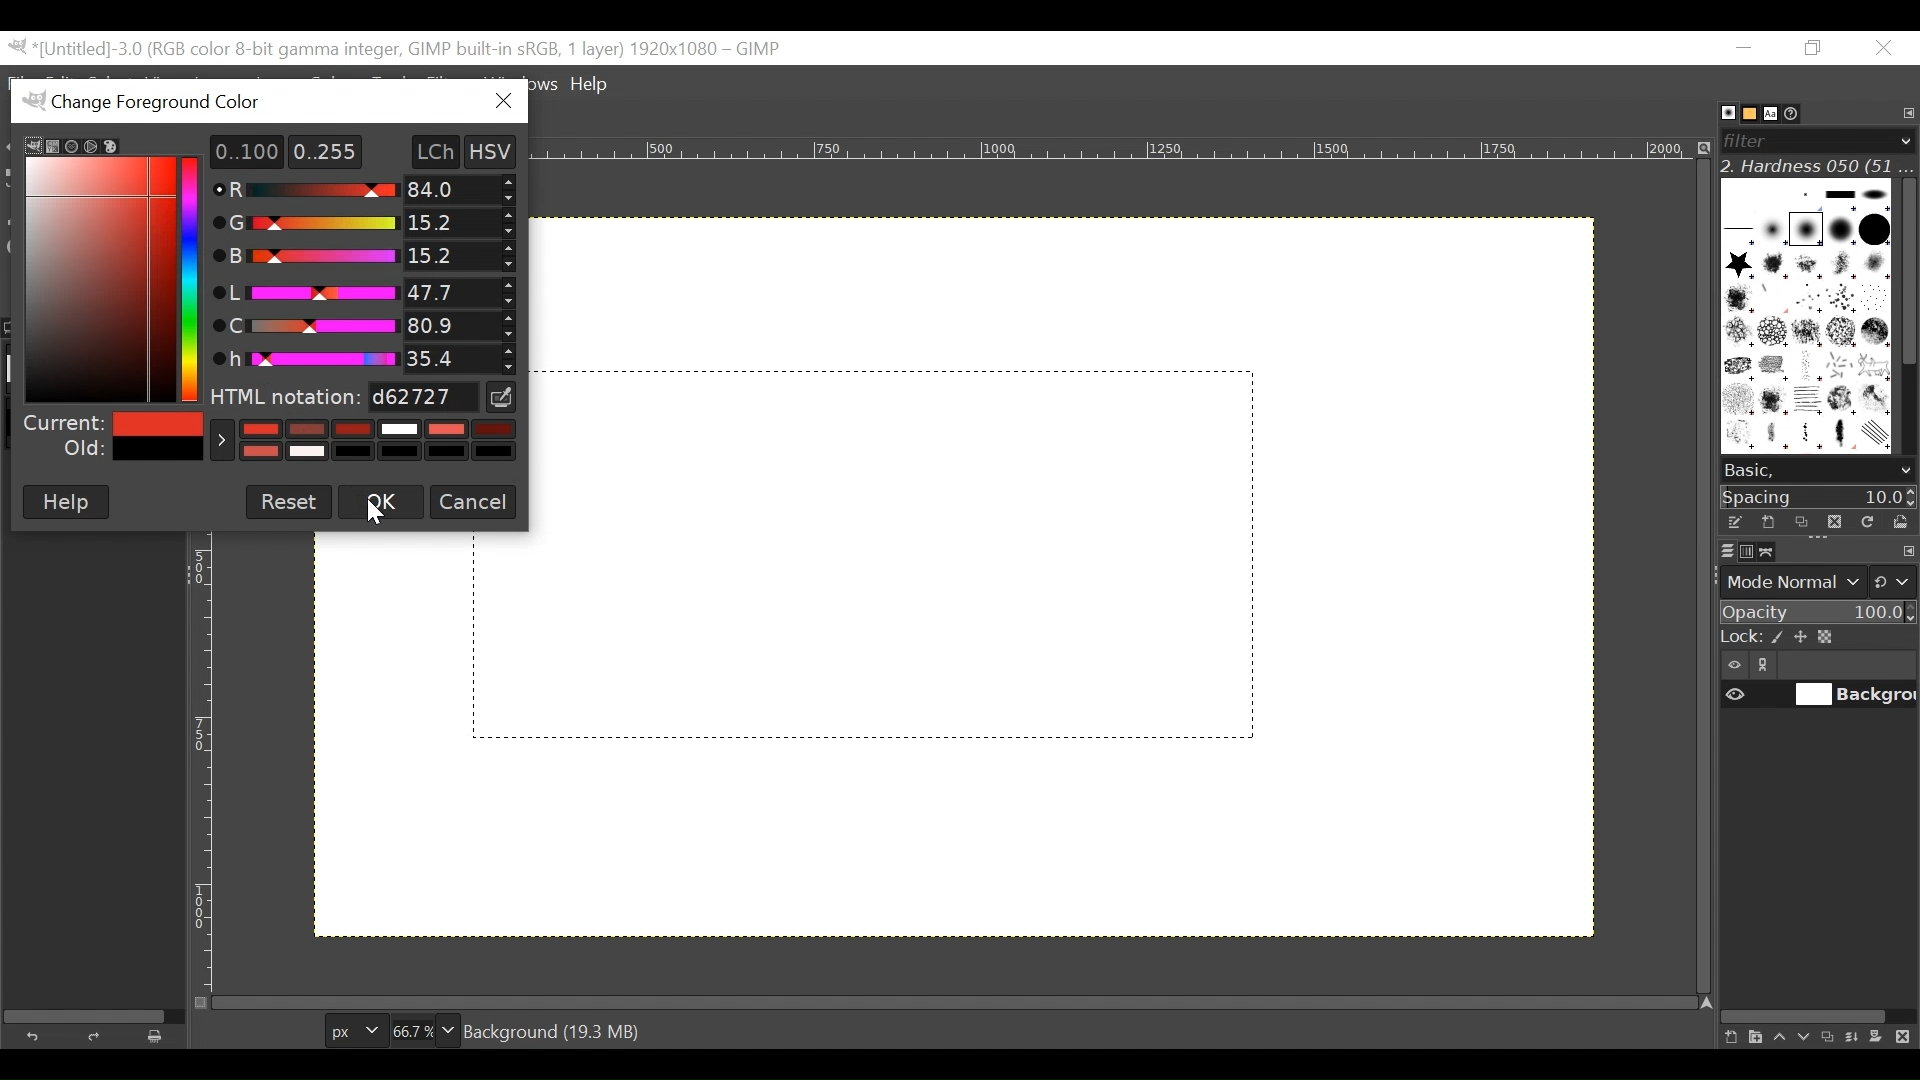  Describe the element at coordinates (1906, 269) in the screenshot. I see `Vertical scroll bar` at that location.